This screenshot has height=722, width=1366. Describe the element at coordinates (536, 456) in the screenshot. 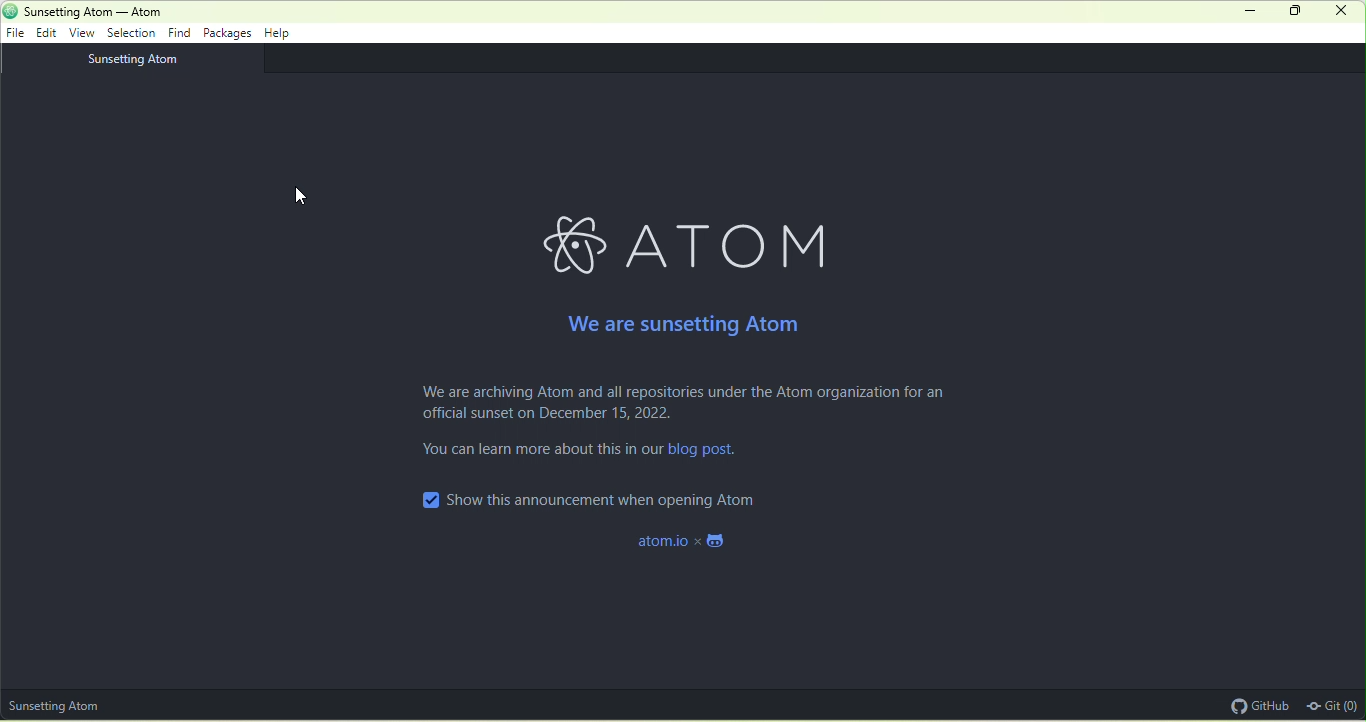

I see `you can learn more about this in our blog post` at that location.